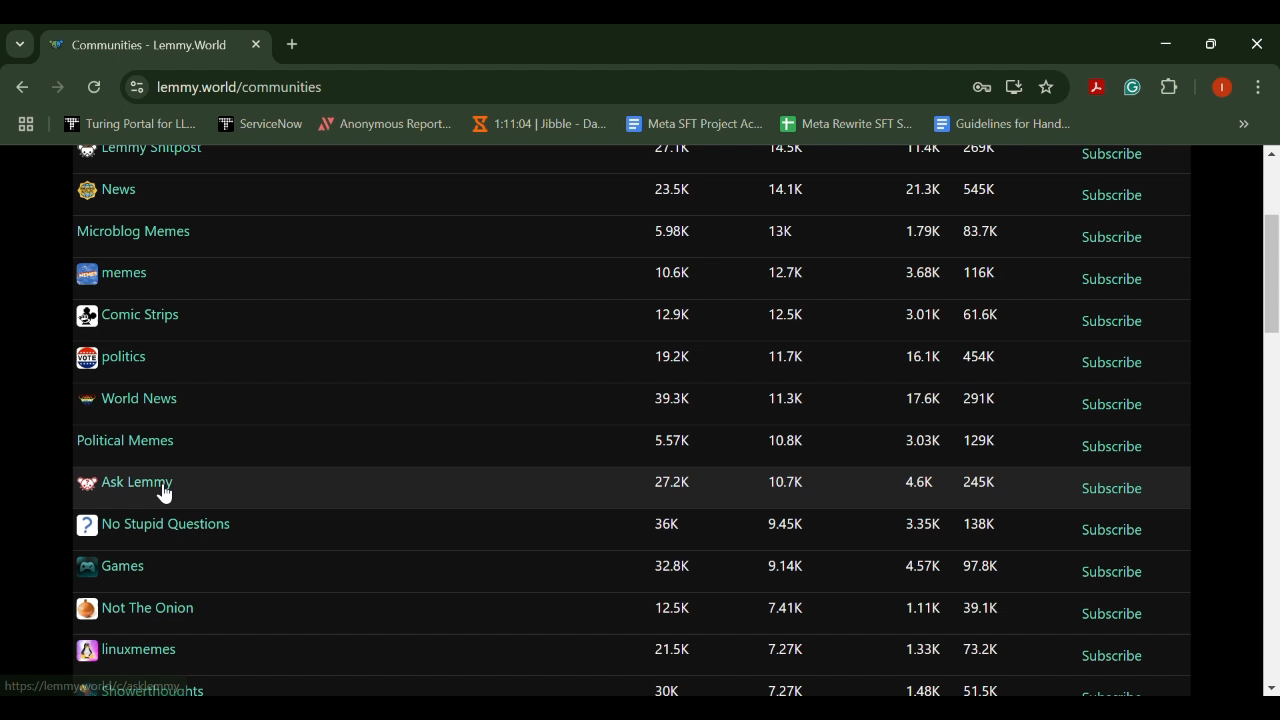  Describe the element at coordinates (157, 526) in the screenshot. I see `No Stupid Questions` at that location.